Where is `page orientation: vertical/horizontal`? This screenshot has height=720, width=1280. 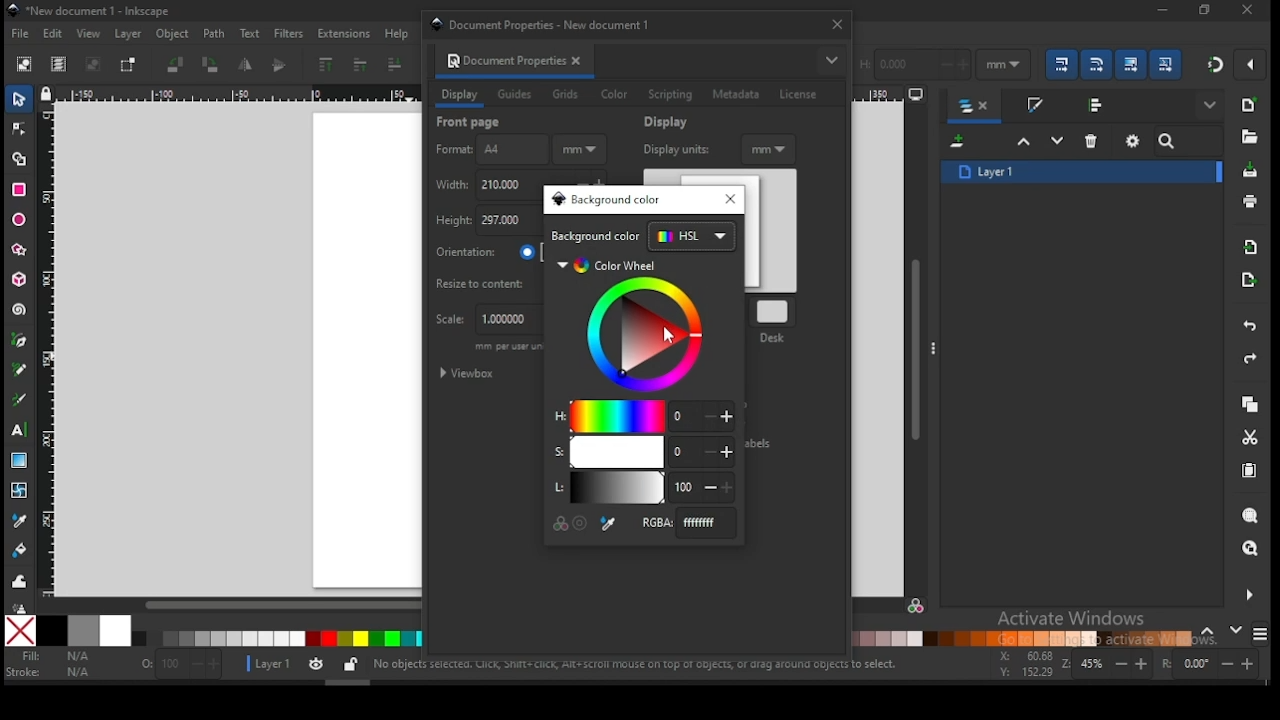
page orientation: vertical/horizontal is located at coordinates (487, 252).